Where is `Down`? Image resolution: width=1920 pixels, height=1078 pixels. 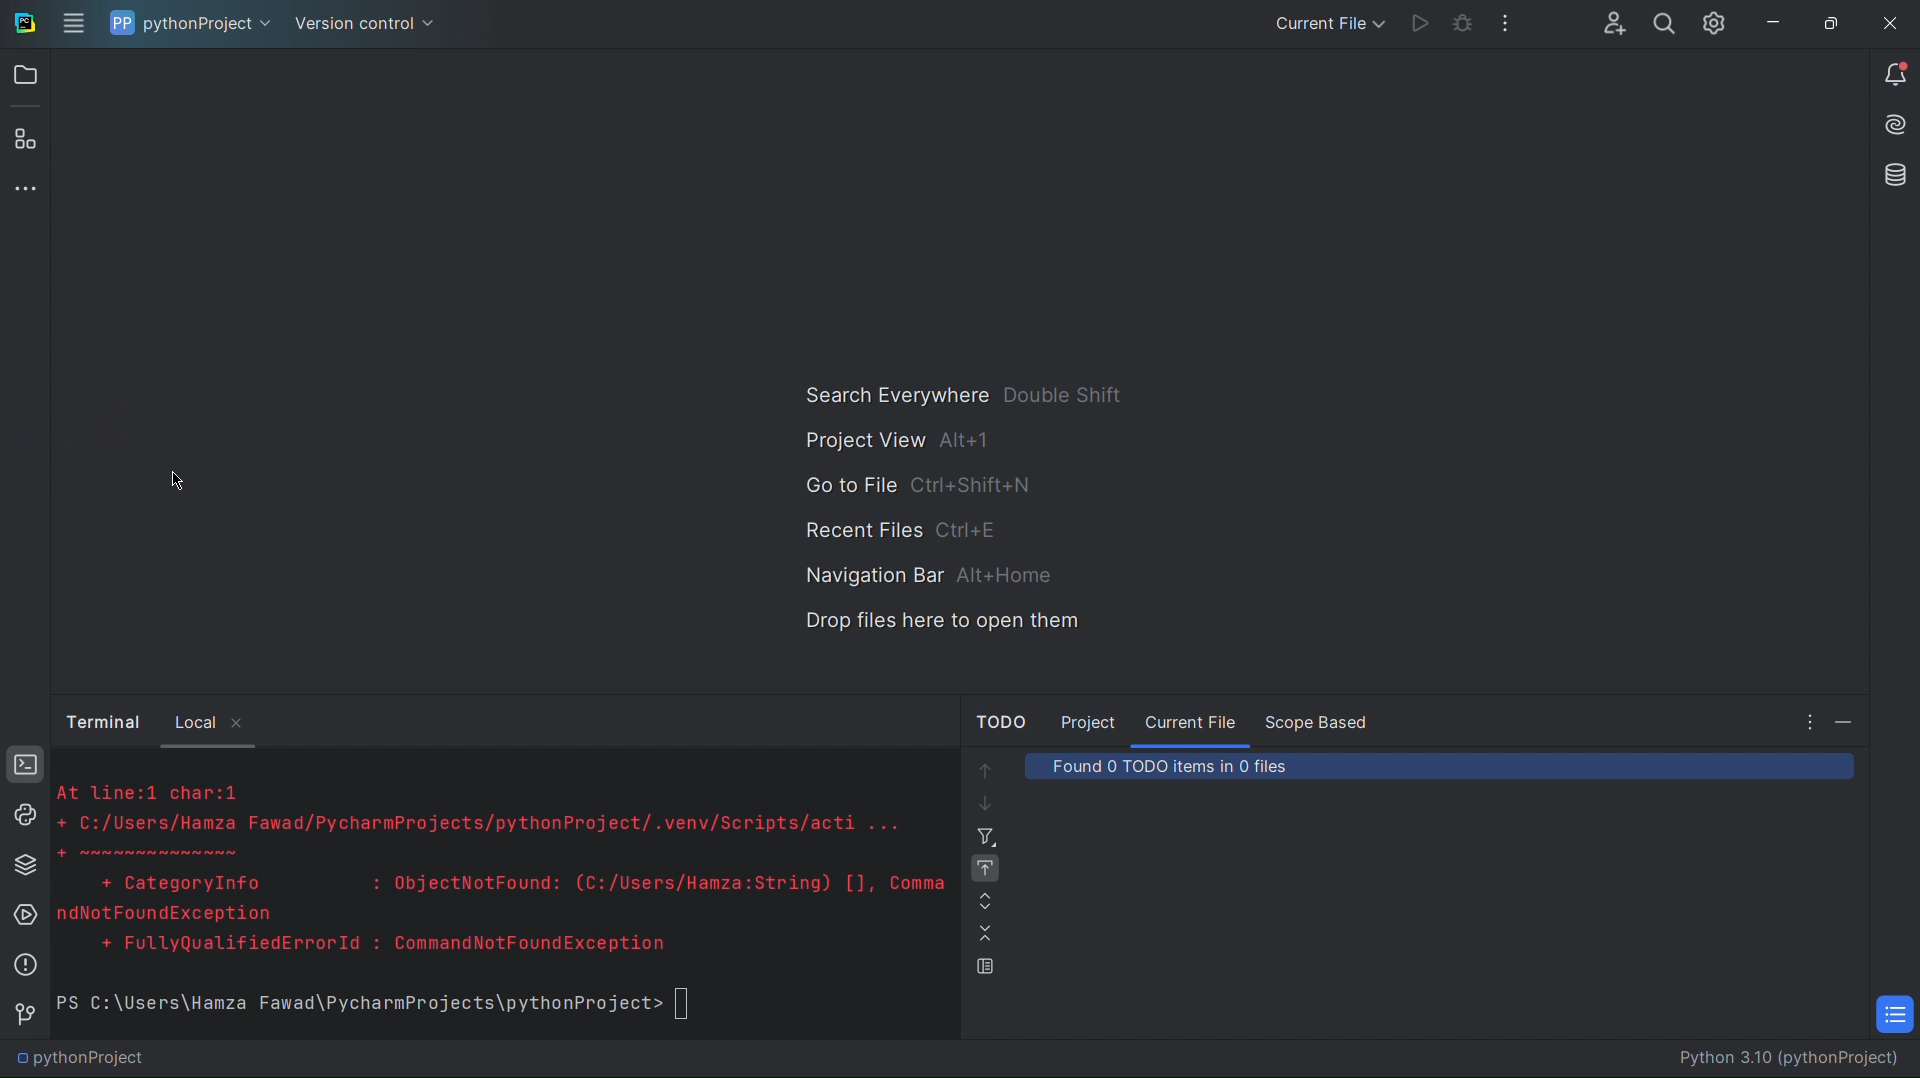
Down is located at coordinates (981, 801).